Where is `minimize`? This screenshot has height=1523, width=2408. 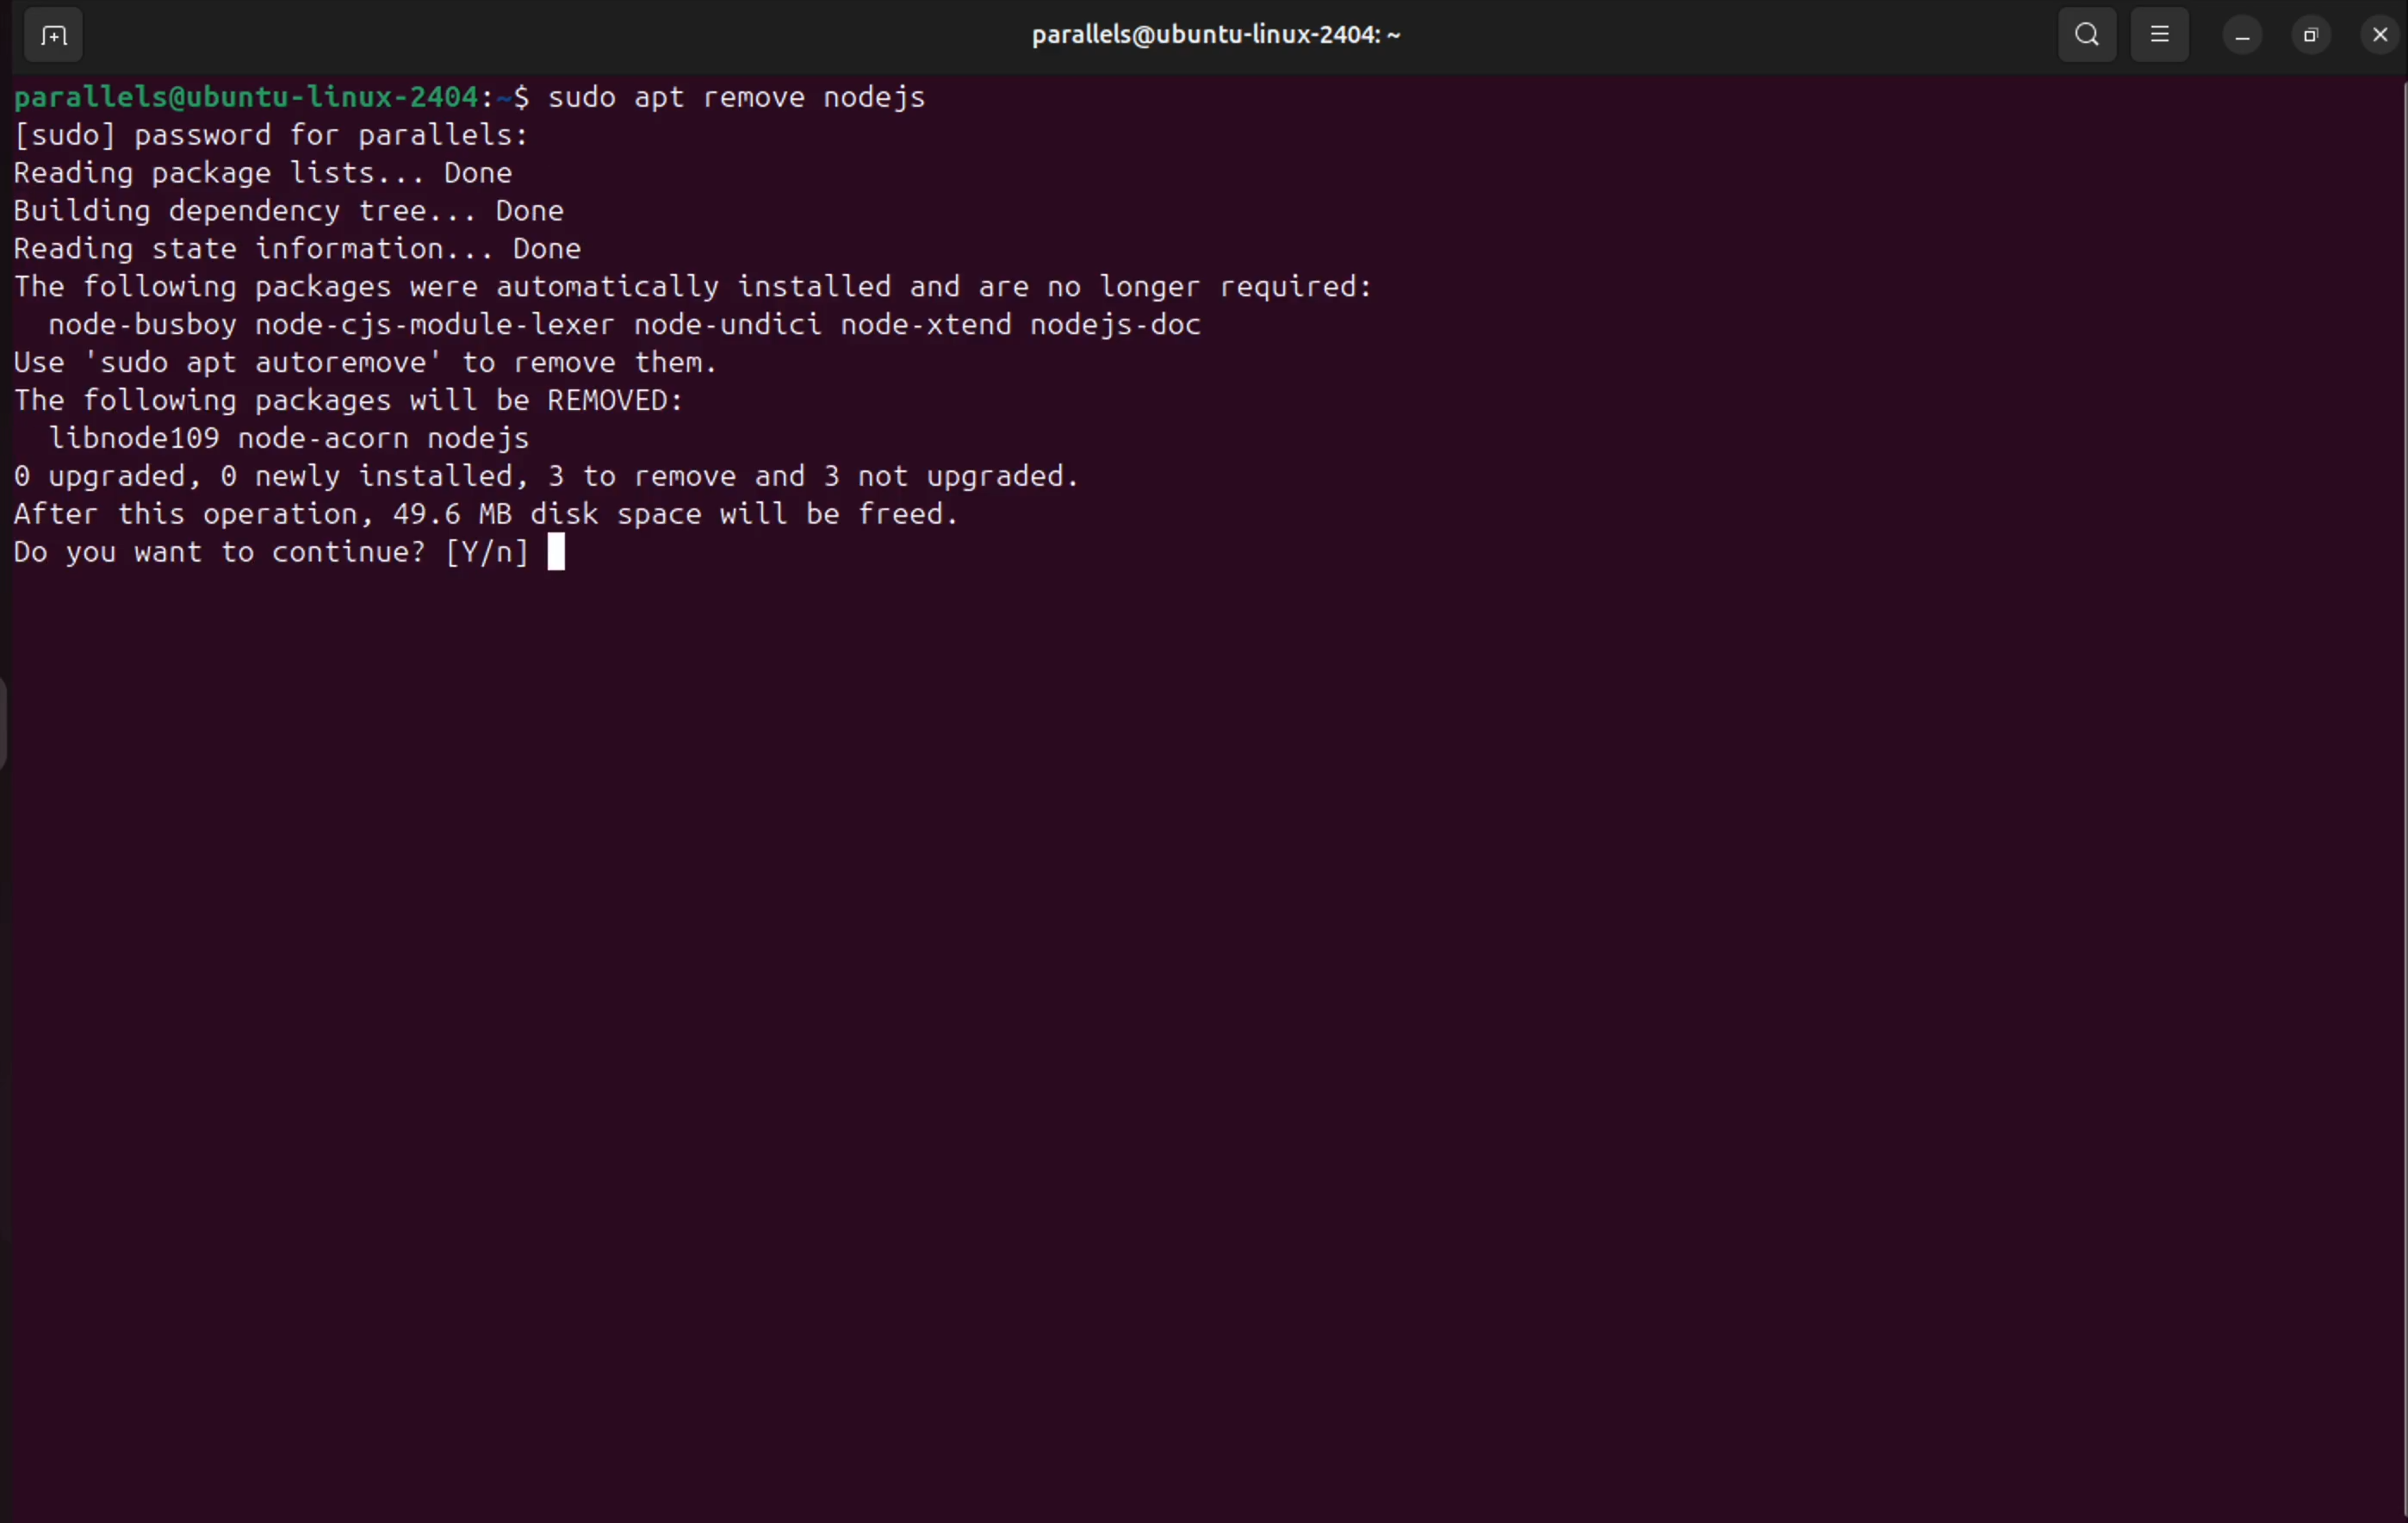
minimize is located at coordinates (2240, 36).